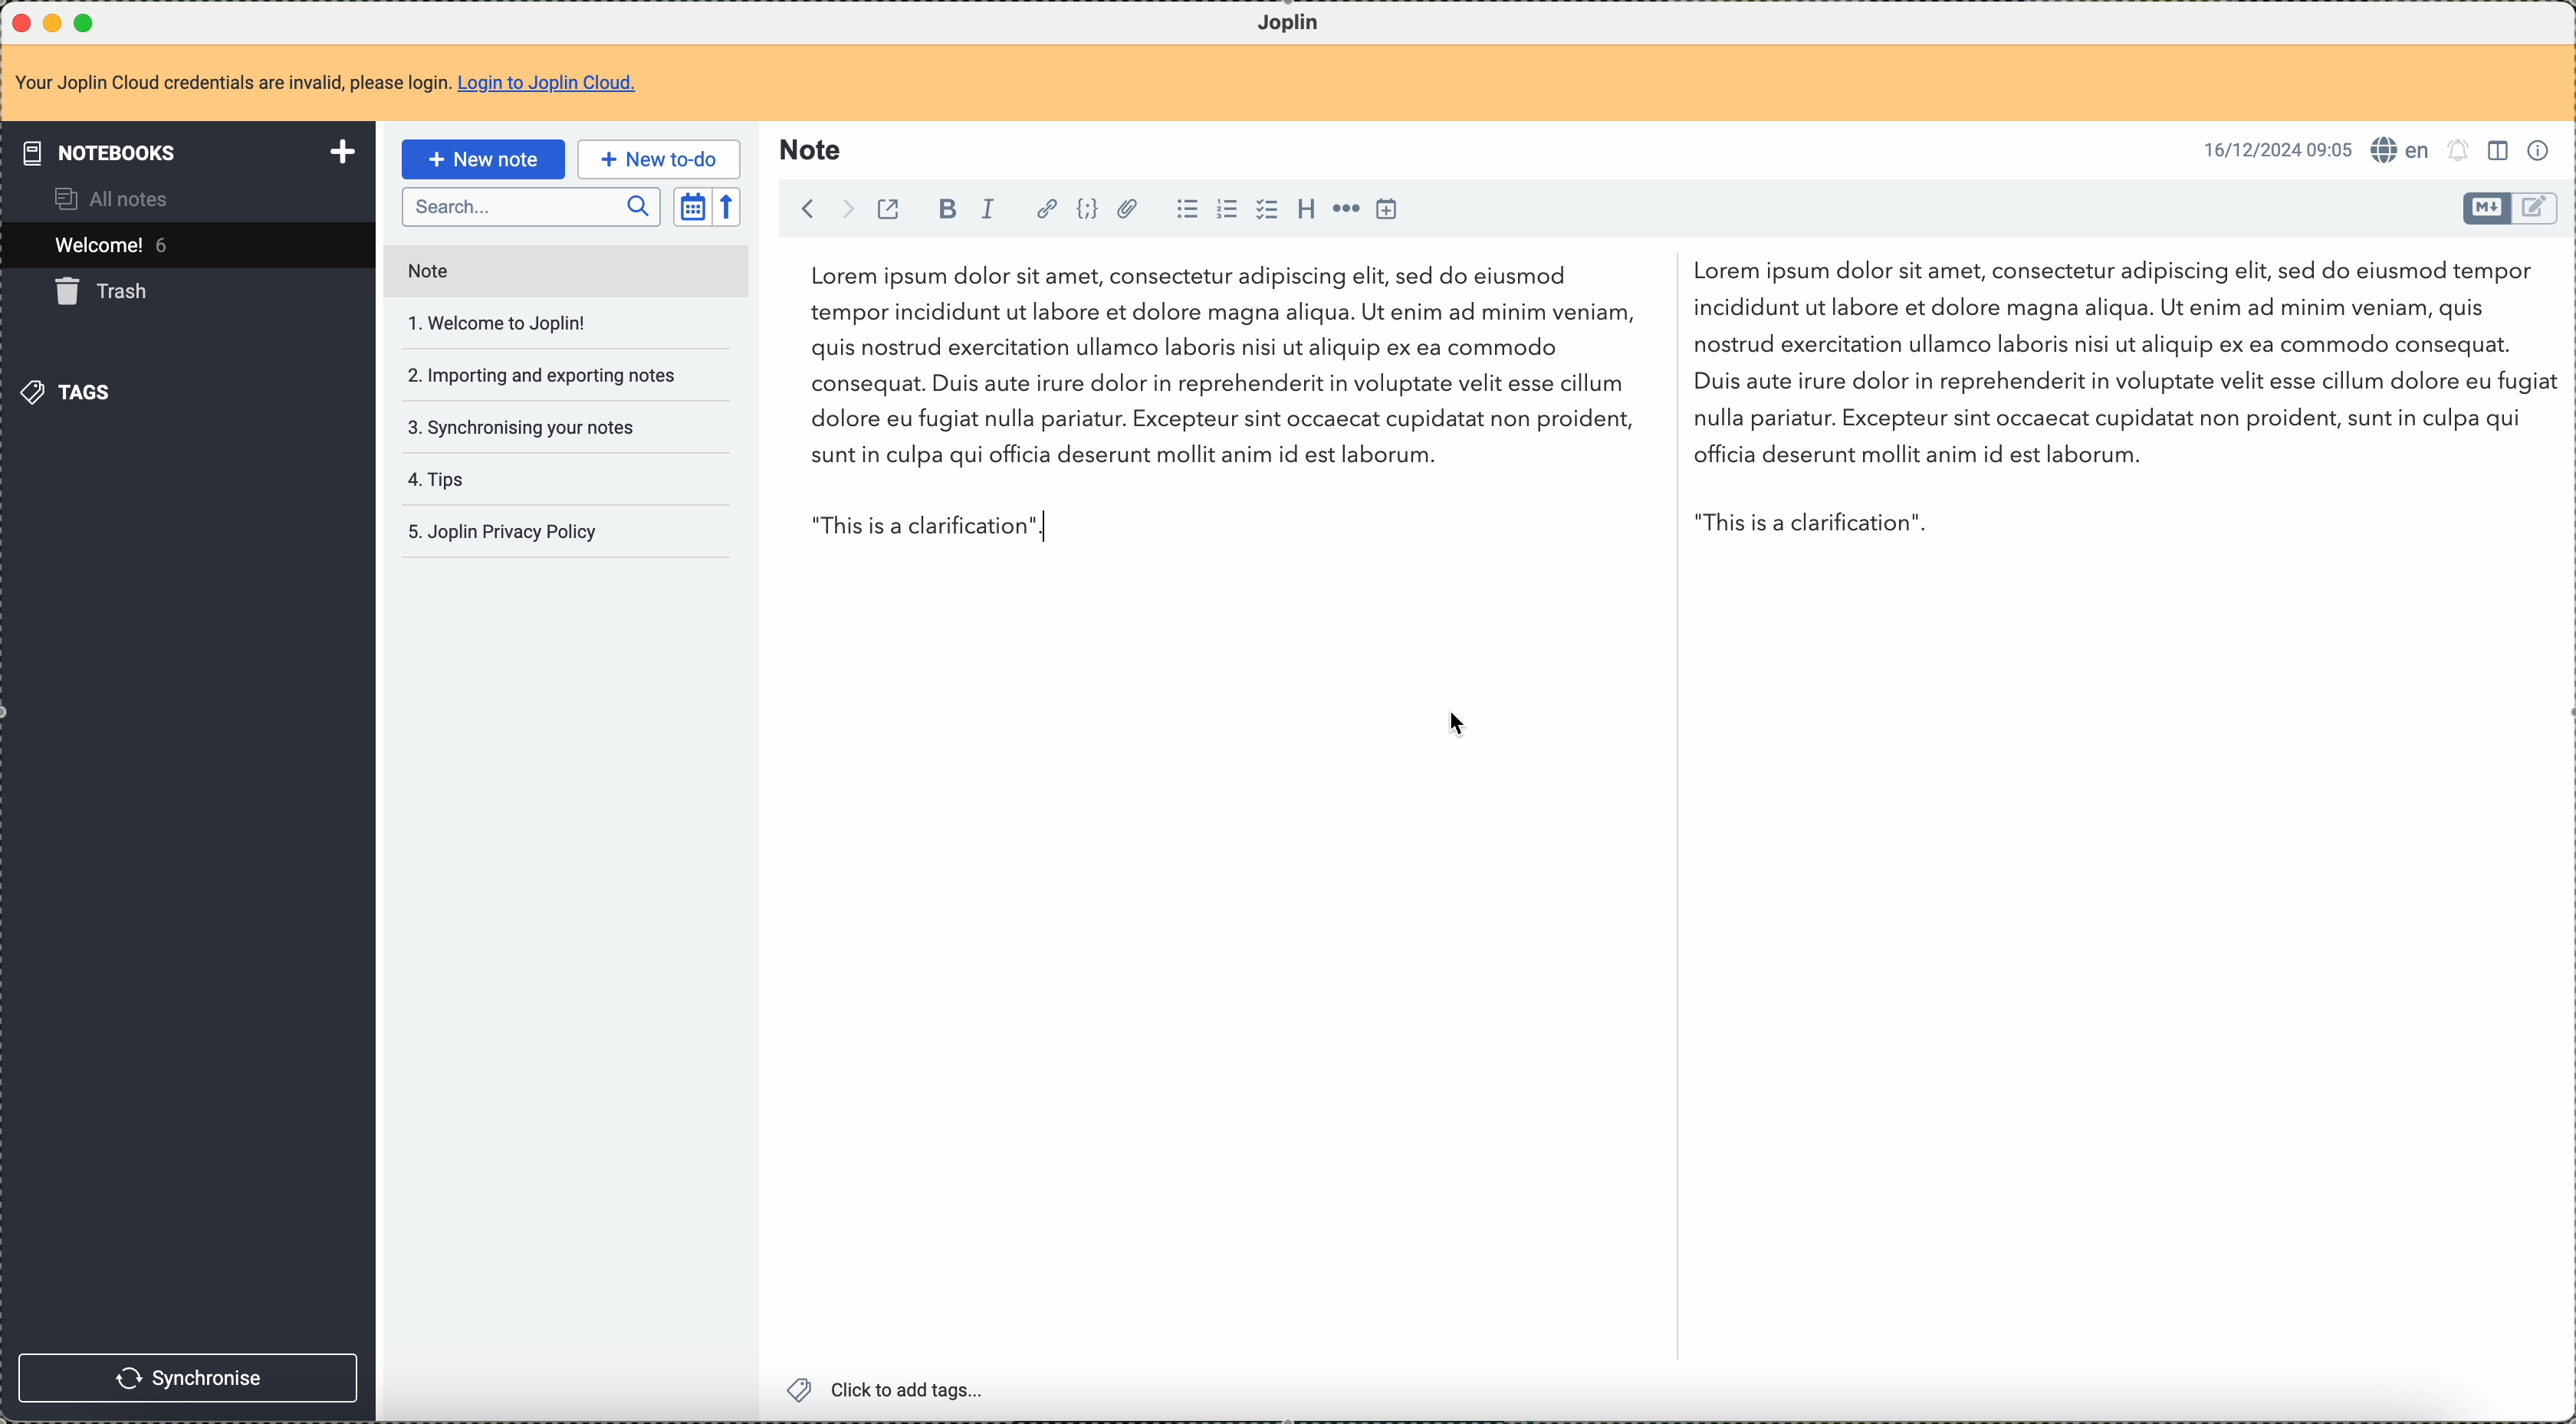  What do you see at coordinates (481, 159) in the screenshot?
I see `new note` at bounding box center [481, 159].